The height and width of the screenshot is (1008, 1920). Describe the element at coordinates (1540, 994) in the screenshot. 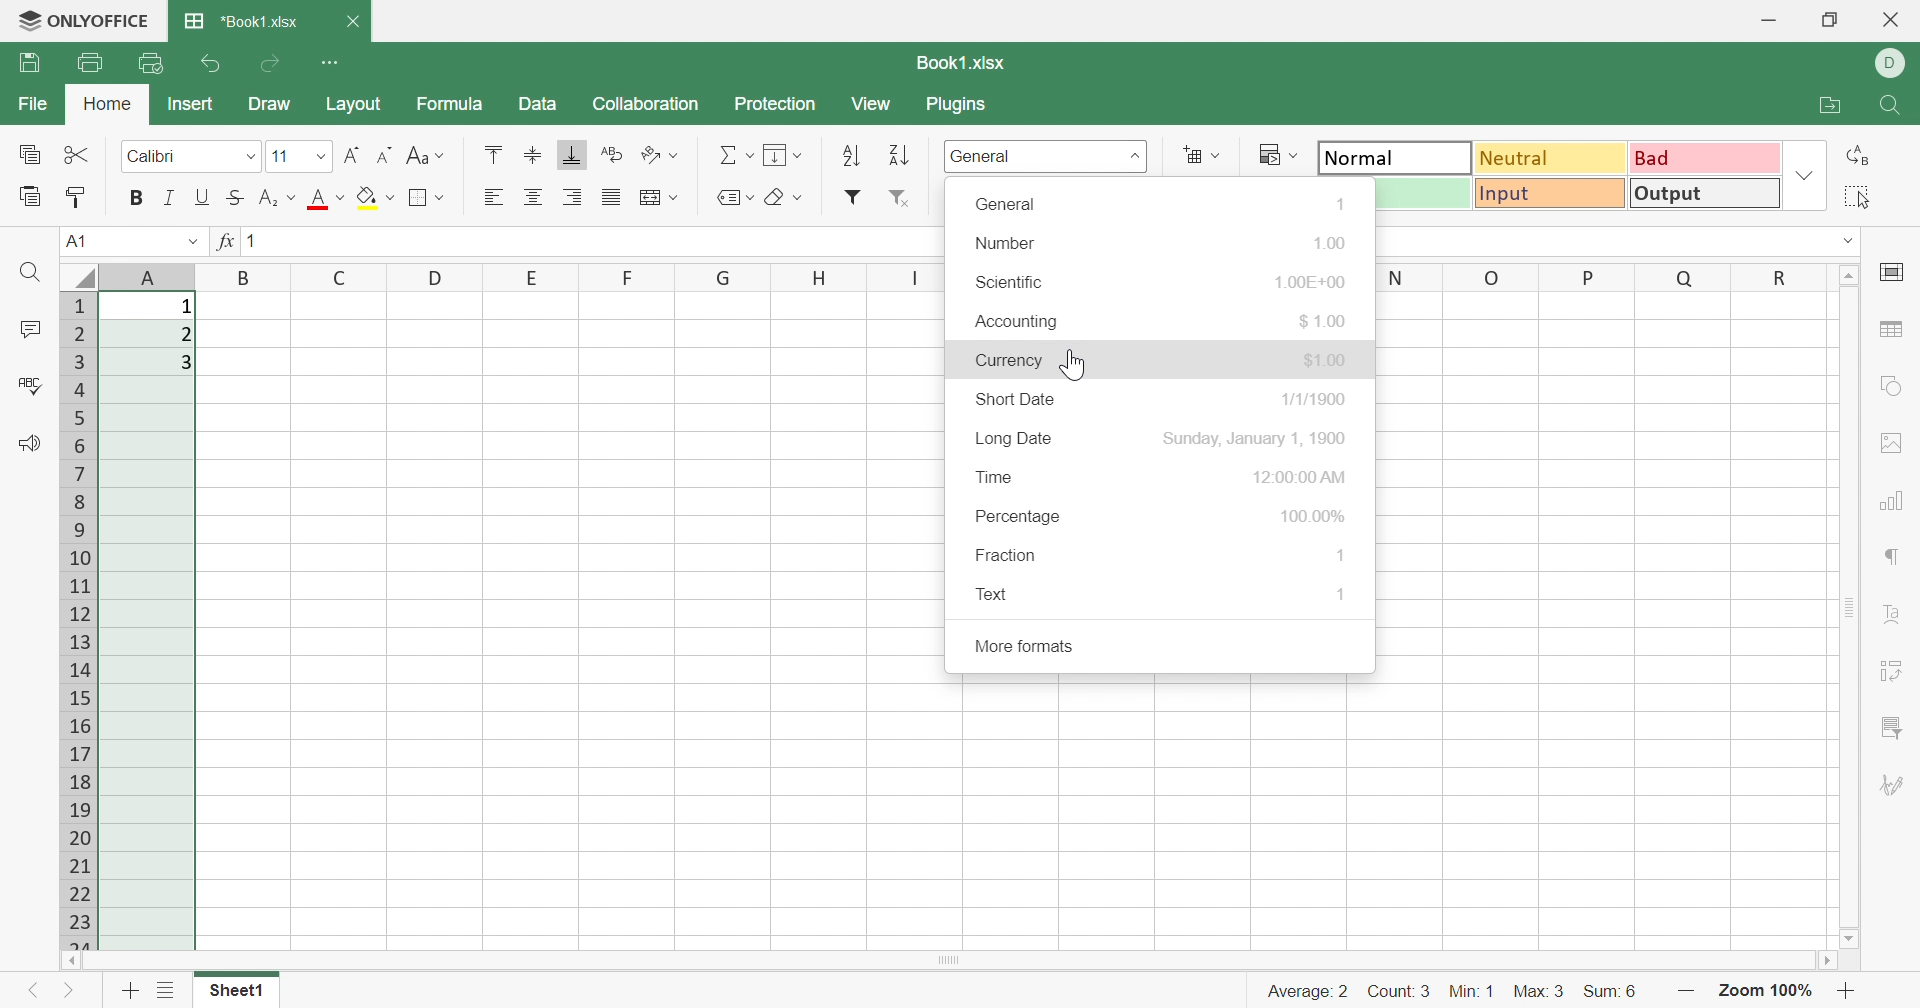

I see `Max: 3` at that location.